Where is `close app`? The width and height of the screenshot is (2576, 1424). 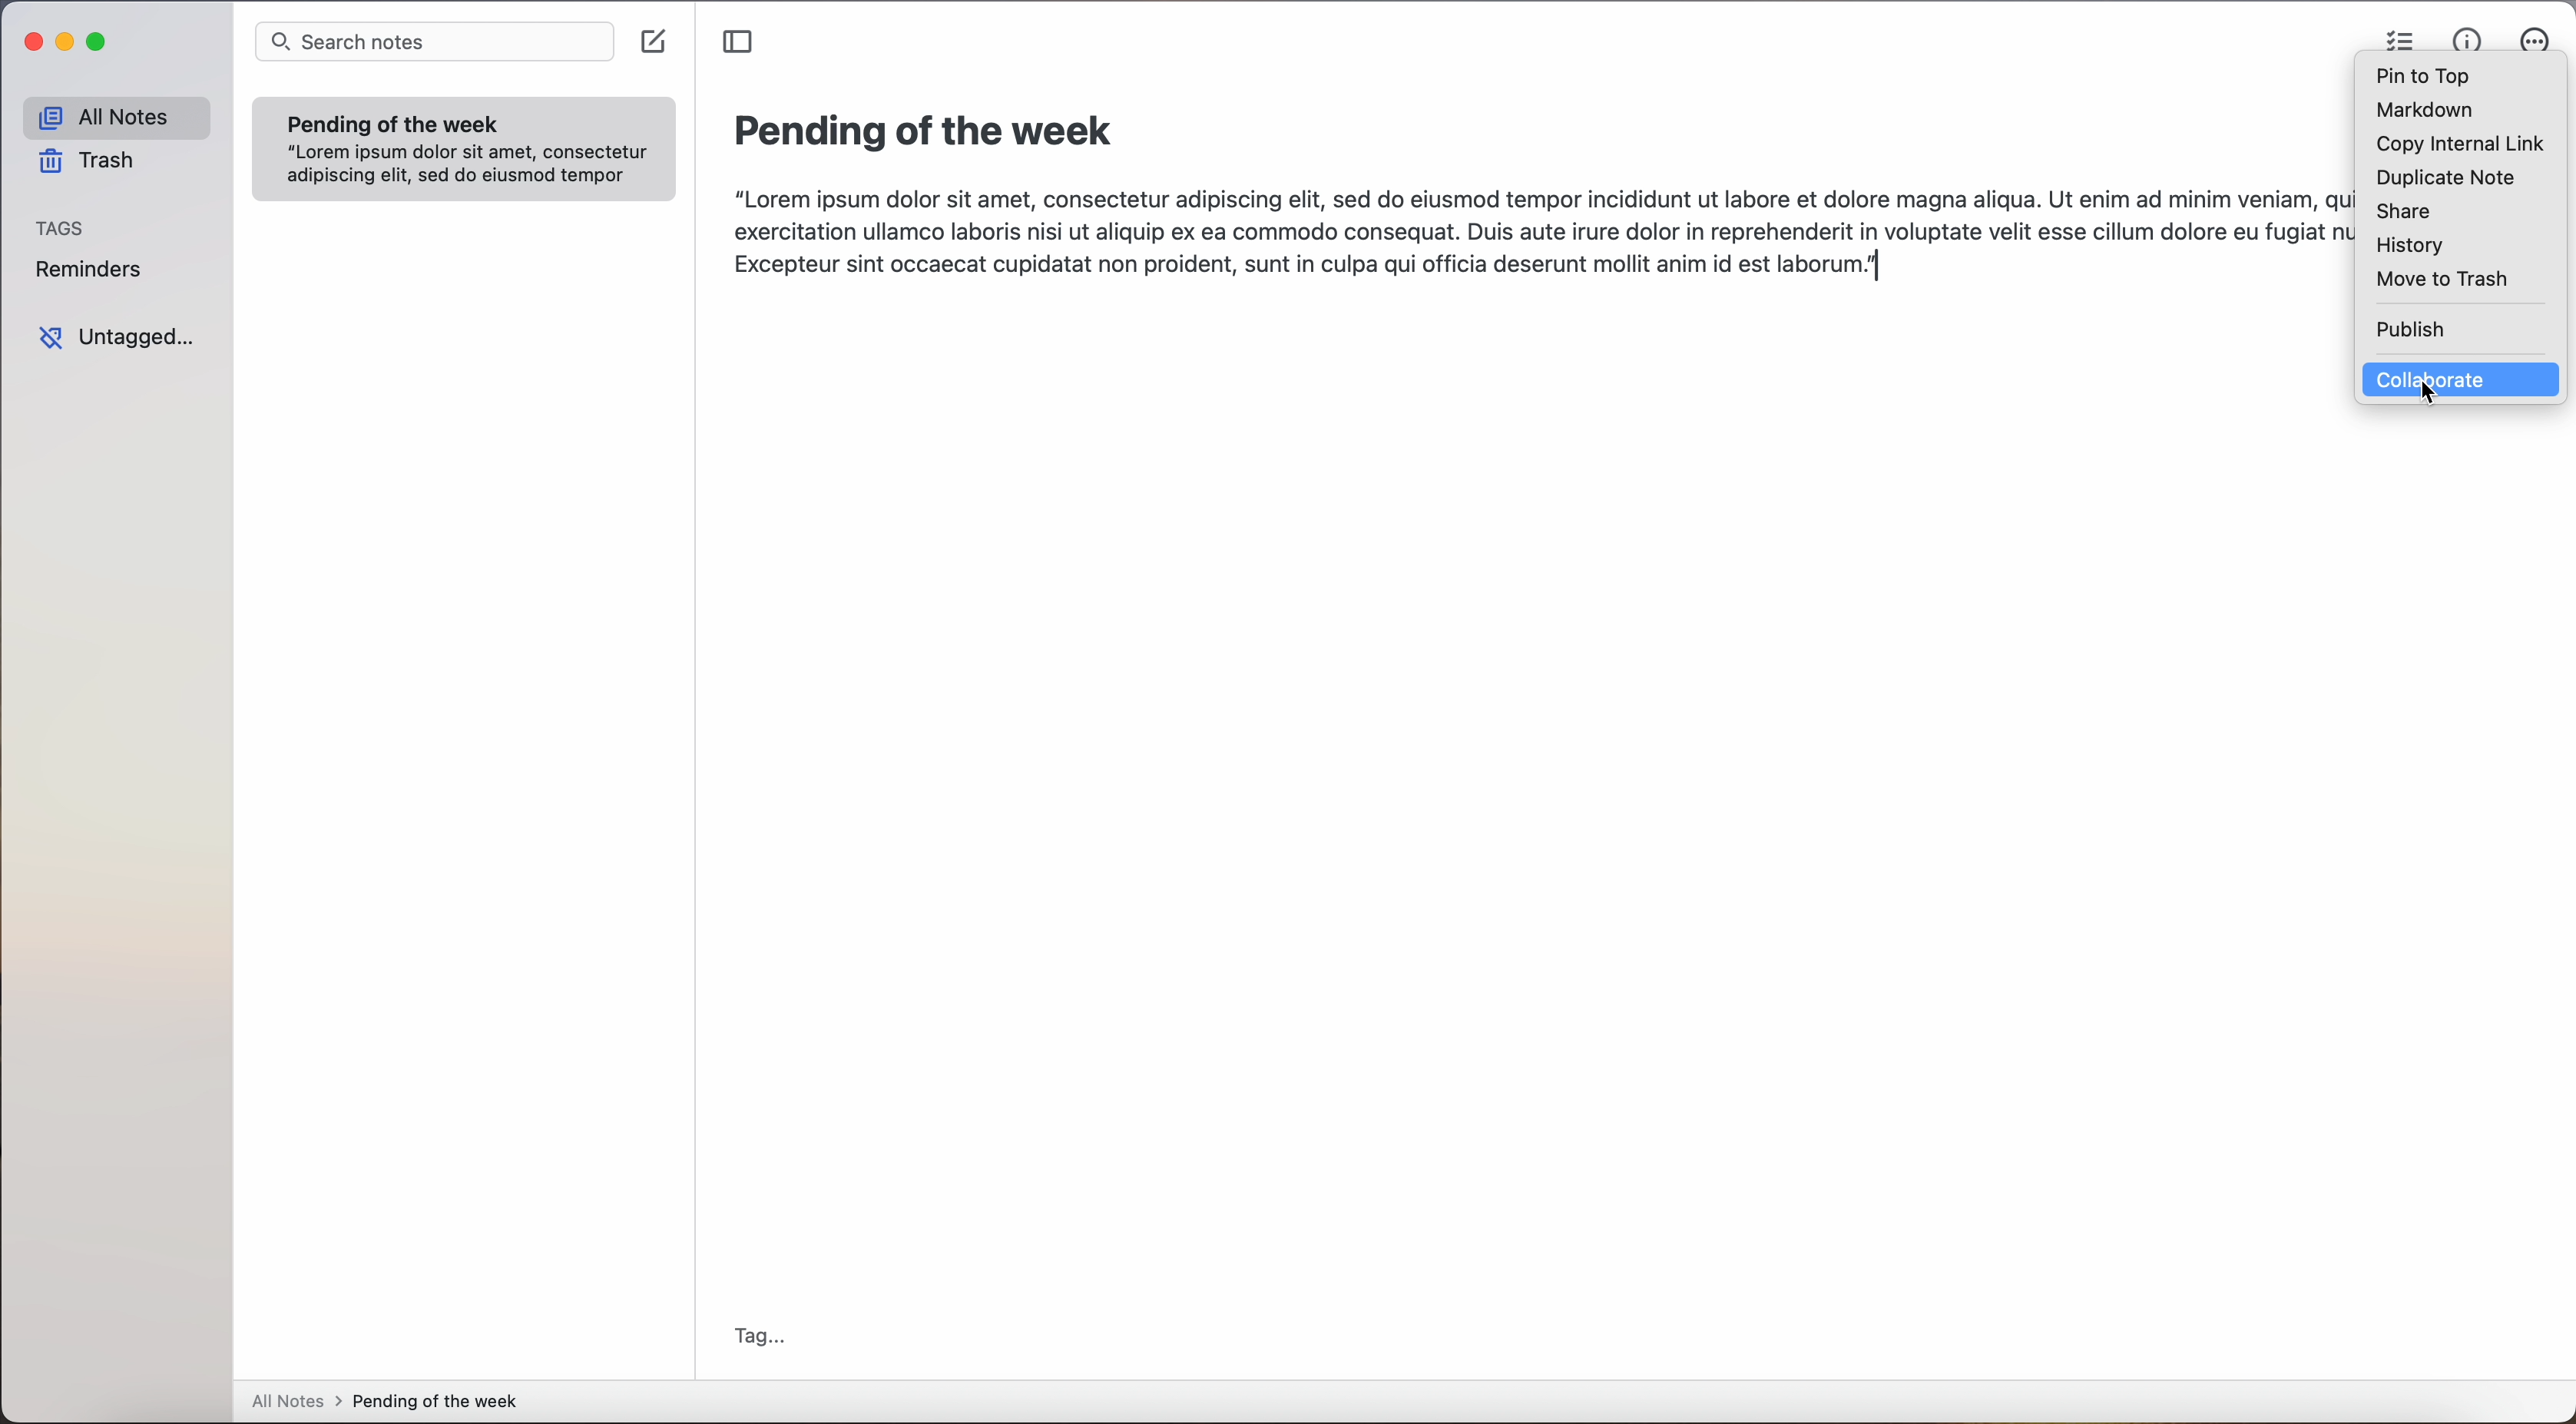
close app is located at coordinates (27, 44).